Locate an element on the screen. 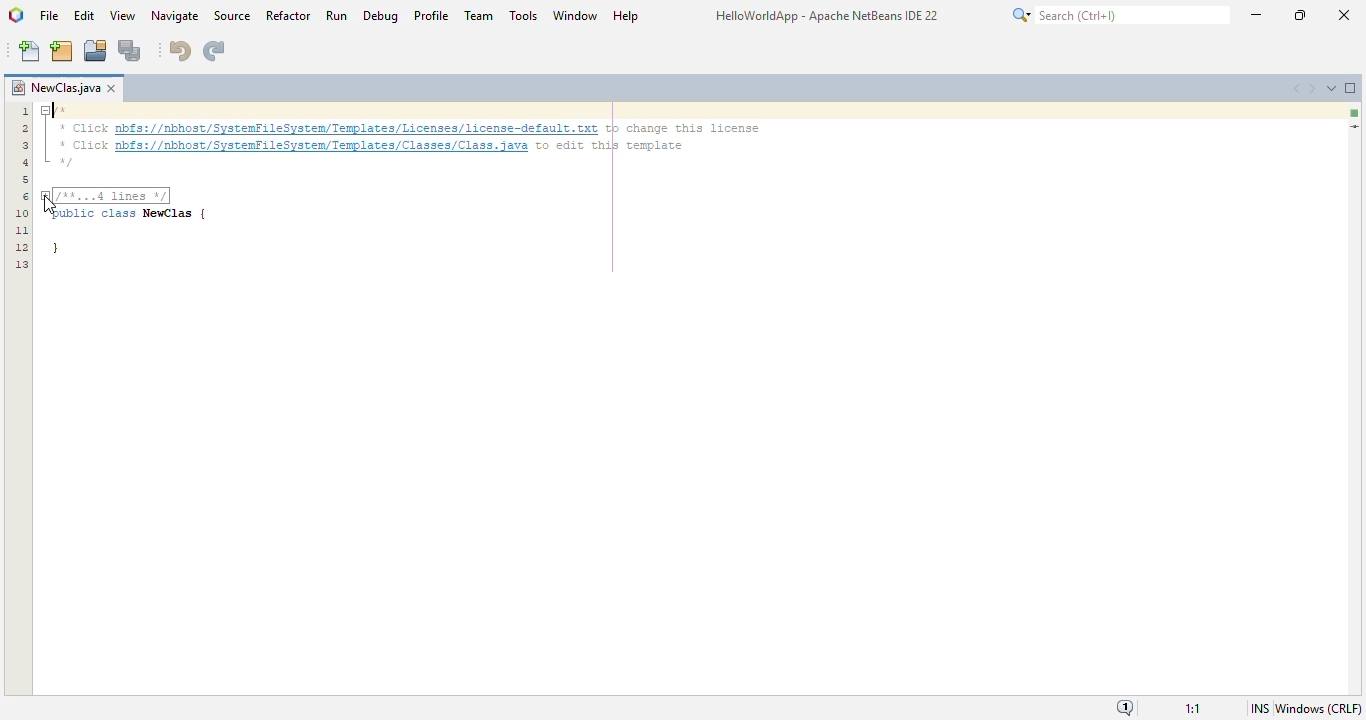 The image size is (1366, 720). file is located at coordinates (50, 16).